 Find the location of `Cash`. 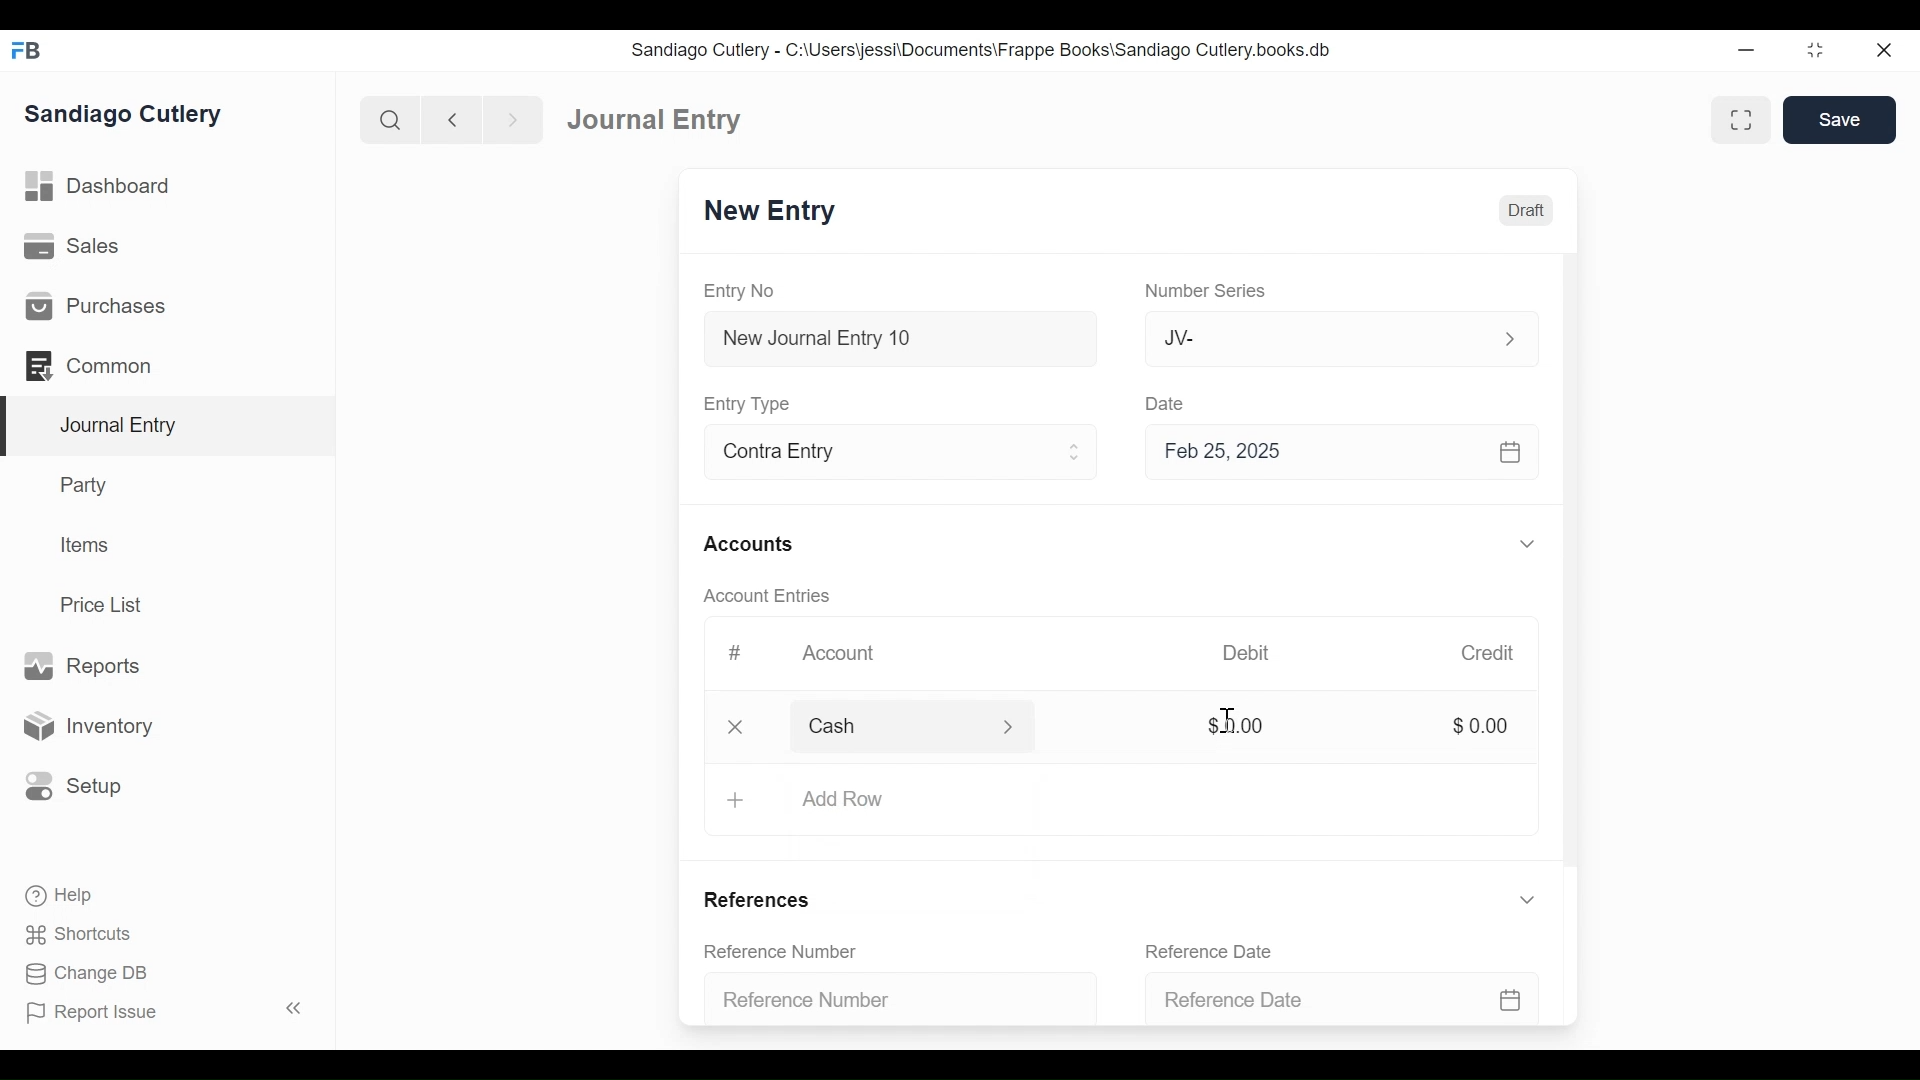

Cash is located at coordinates (891, 725).